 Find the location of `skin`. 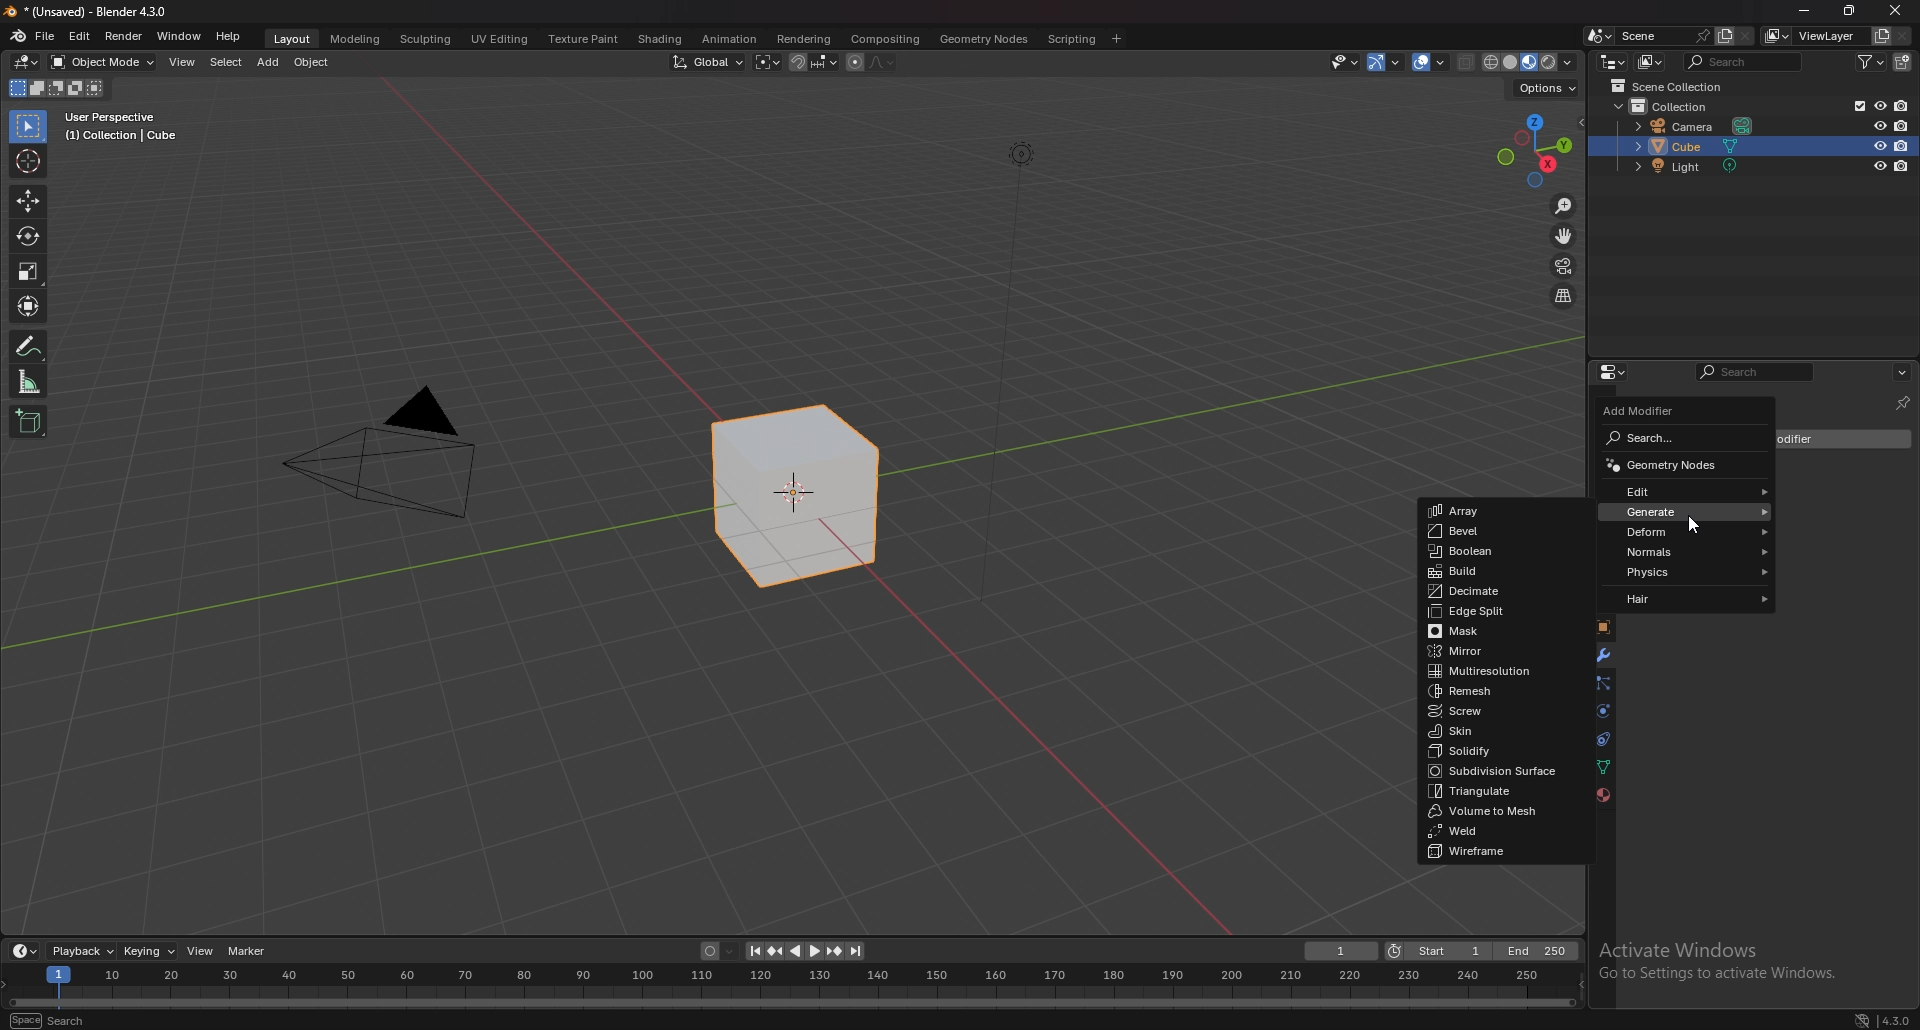

skin is located at coordinates (1499, 730).